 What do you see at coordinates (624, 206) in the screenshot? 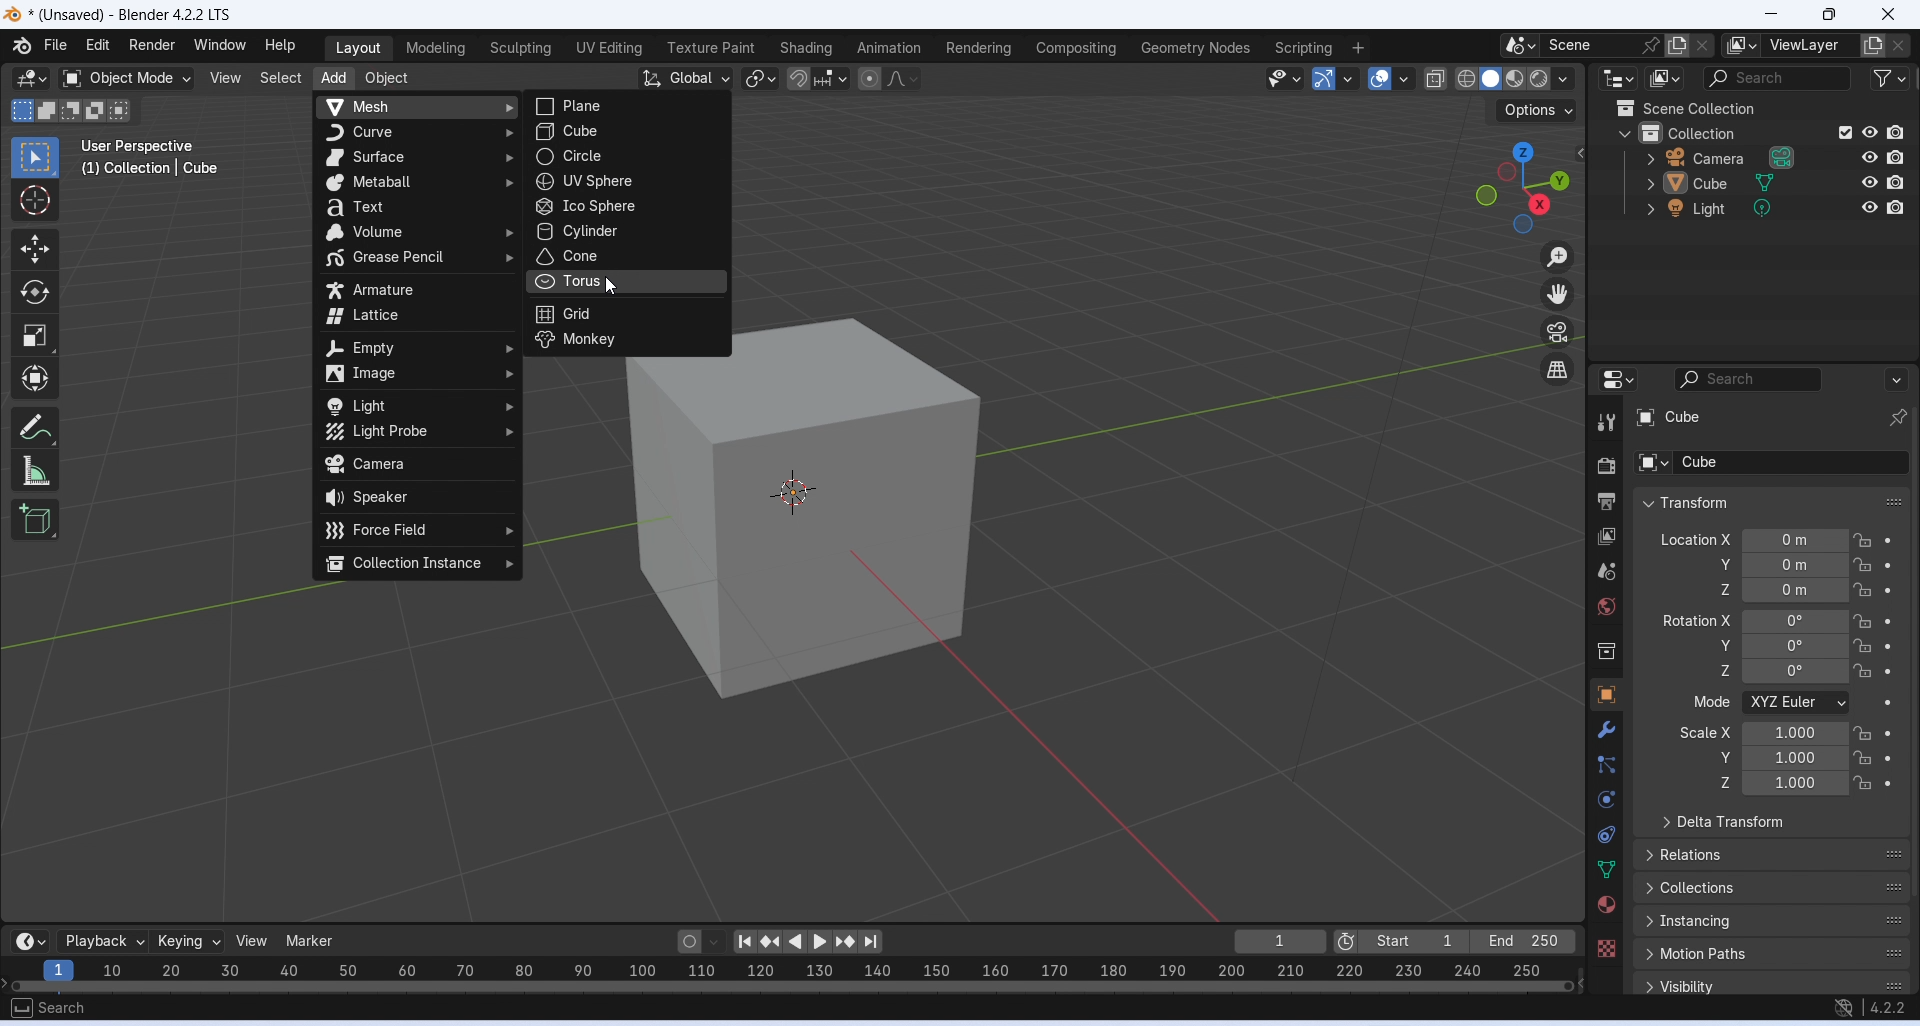
I see `ico sphere` at bounding box center [624, 206].